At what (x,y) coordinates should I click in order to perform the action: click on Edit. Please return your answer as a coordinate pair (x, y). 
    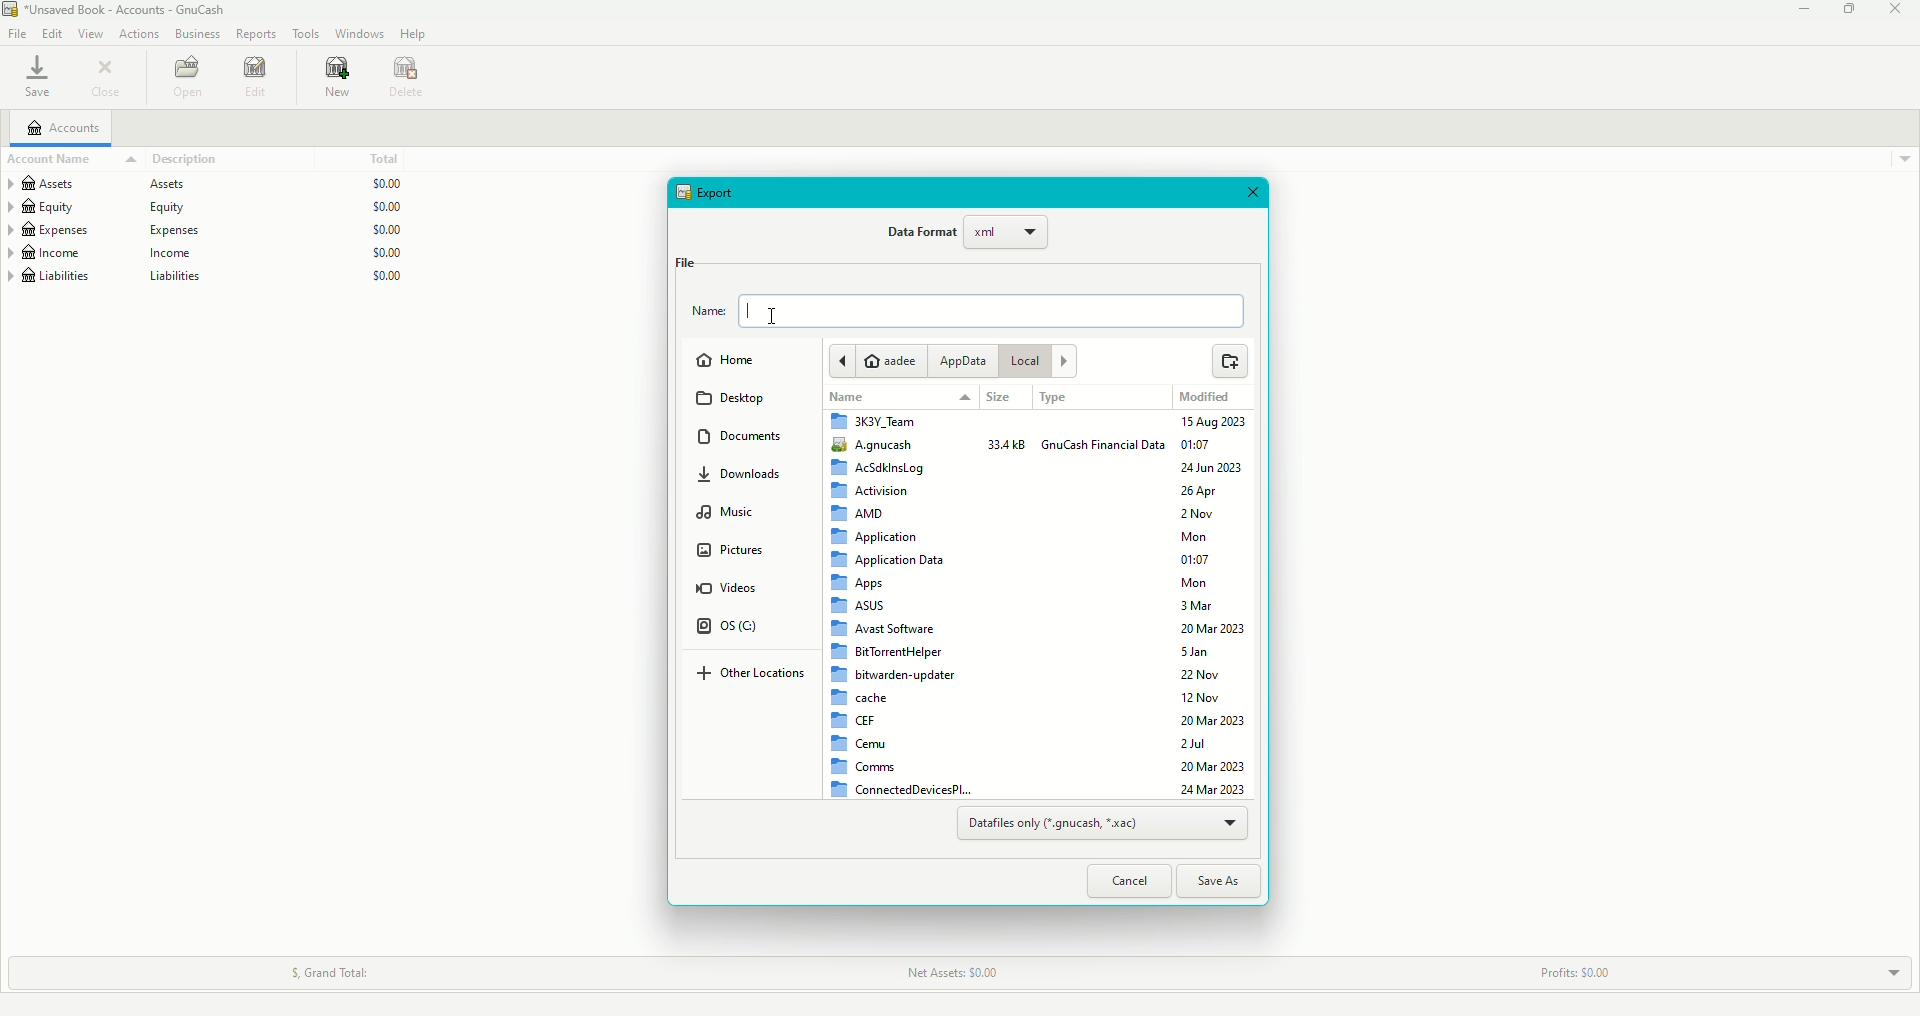
    Looking at the image, I should click on (257, 80).